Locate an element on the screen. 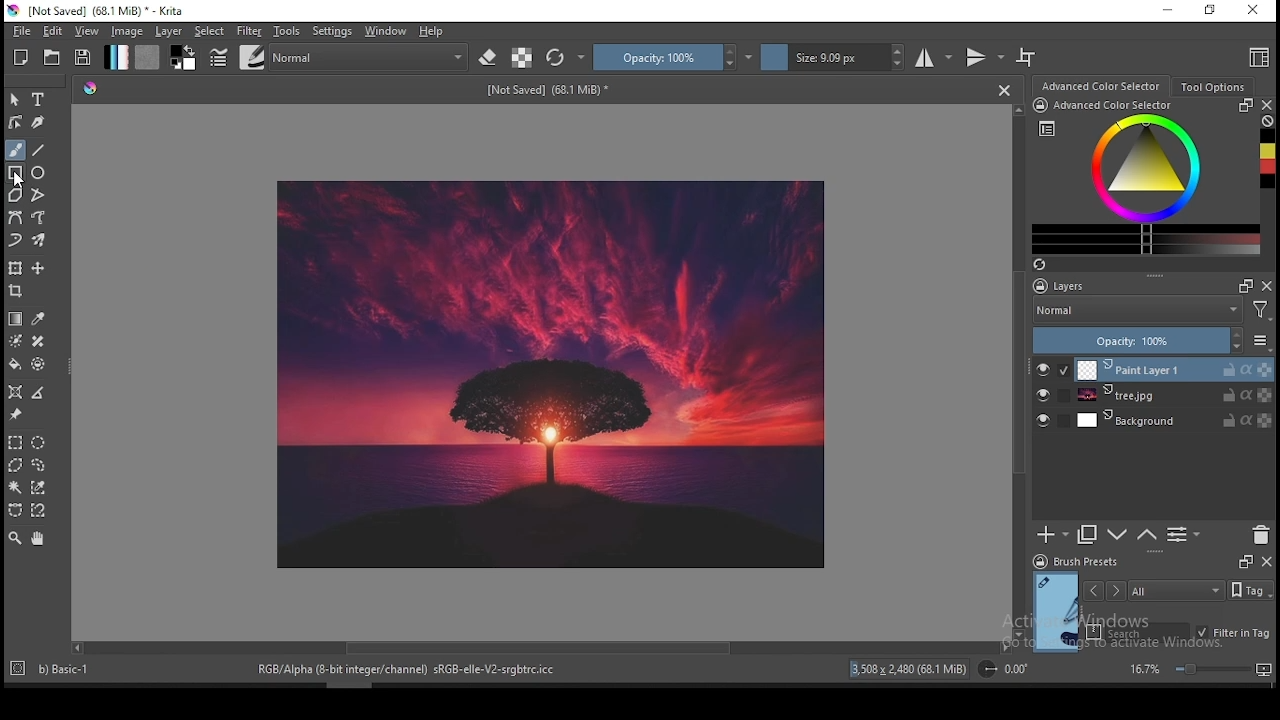 This screenshot has height=720, width=1280. window is located at coordinates (386, 31).